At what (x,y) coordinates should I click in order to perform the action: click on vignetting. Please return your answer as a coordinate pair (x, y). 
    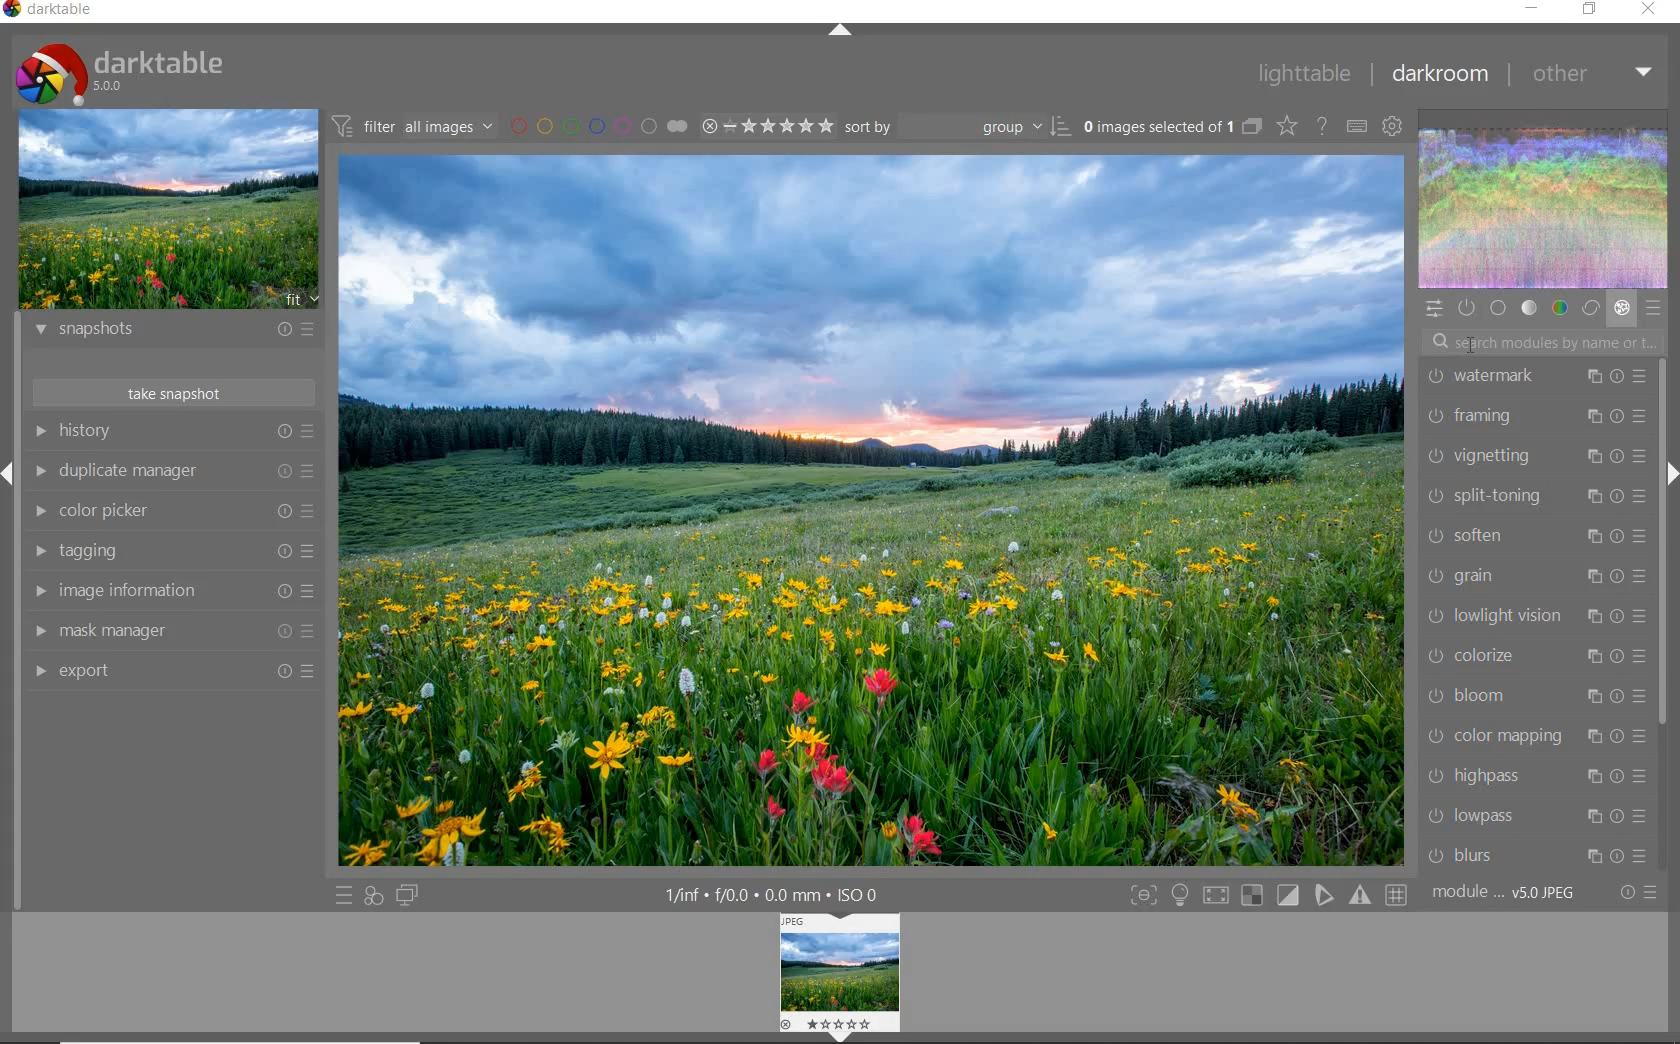
    Looking at the image, I should click on (1533, 456).